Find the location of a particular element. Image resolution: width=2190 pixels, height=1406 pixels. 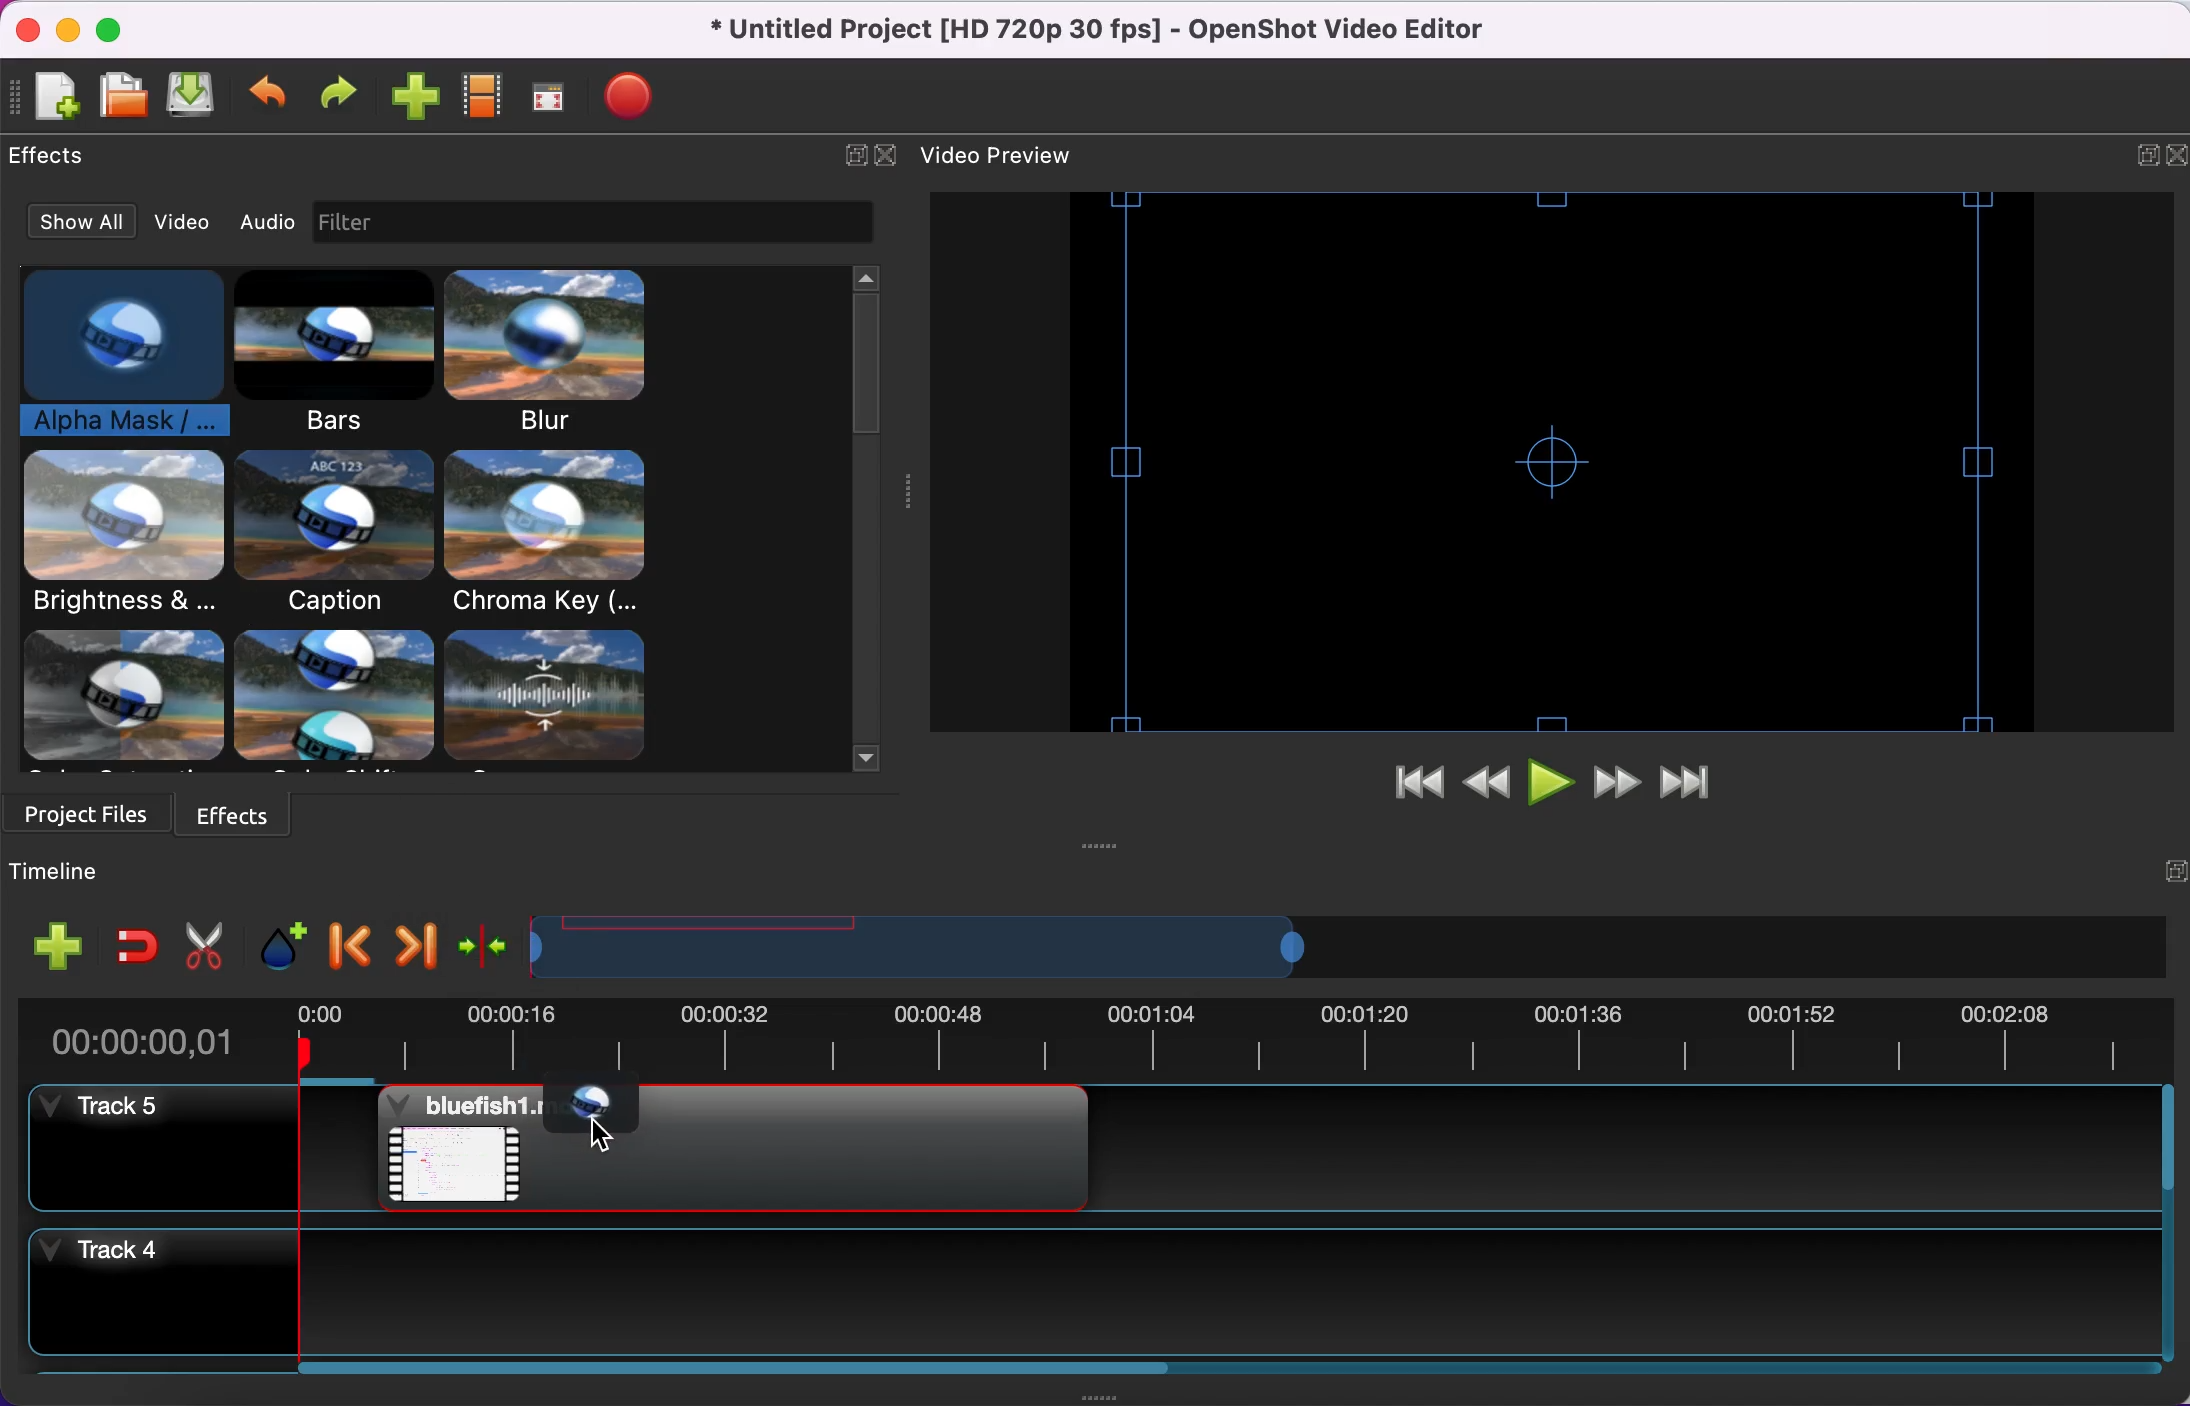

import video is located at coordinates (413, 101).